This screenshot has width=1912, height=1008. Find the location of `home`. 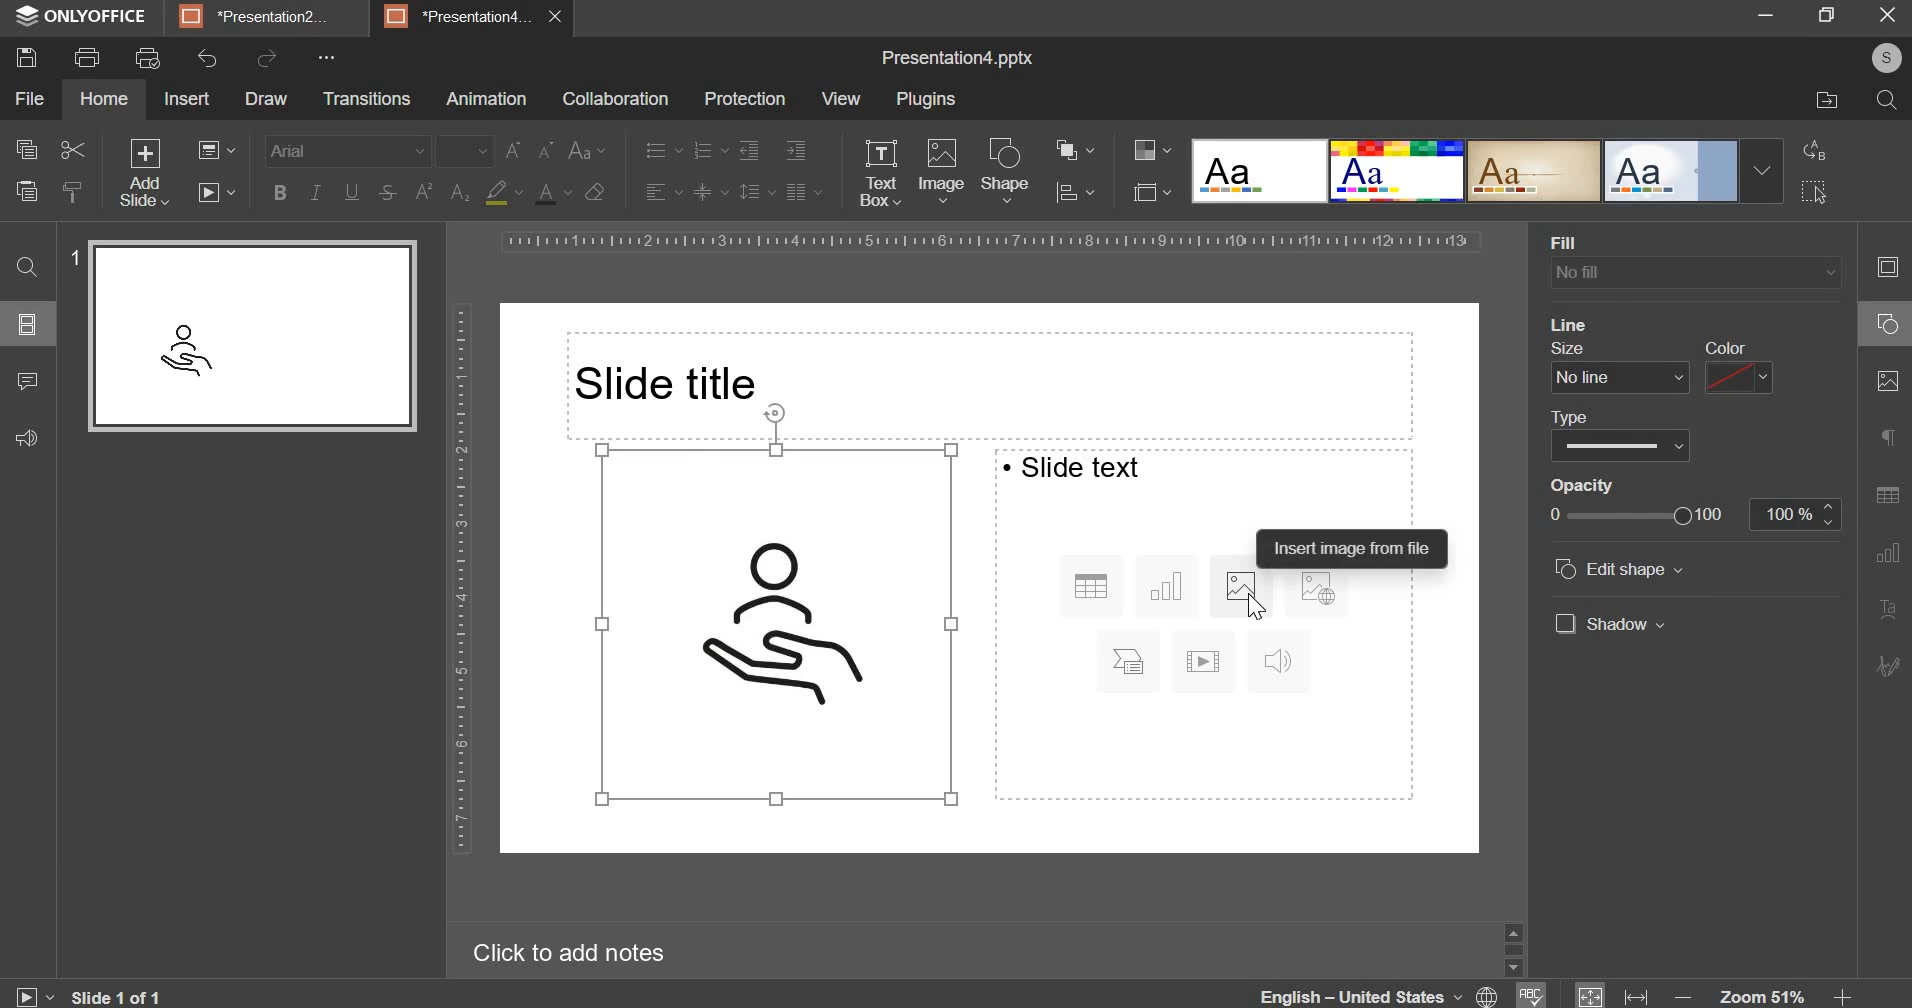

home is located at coordinates (105, 98).